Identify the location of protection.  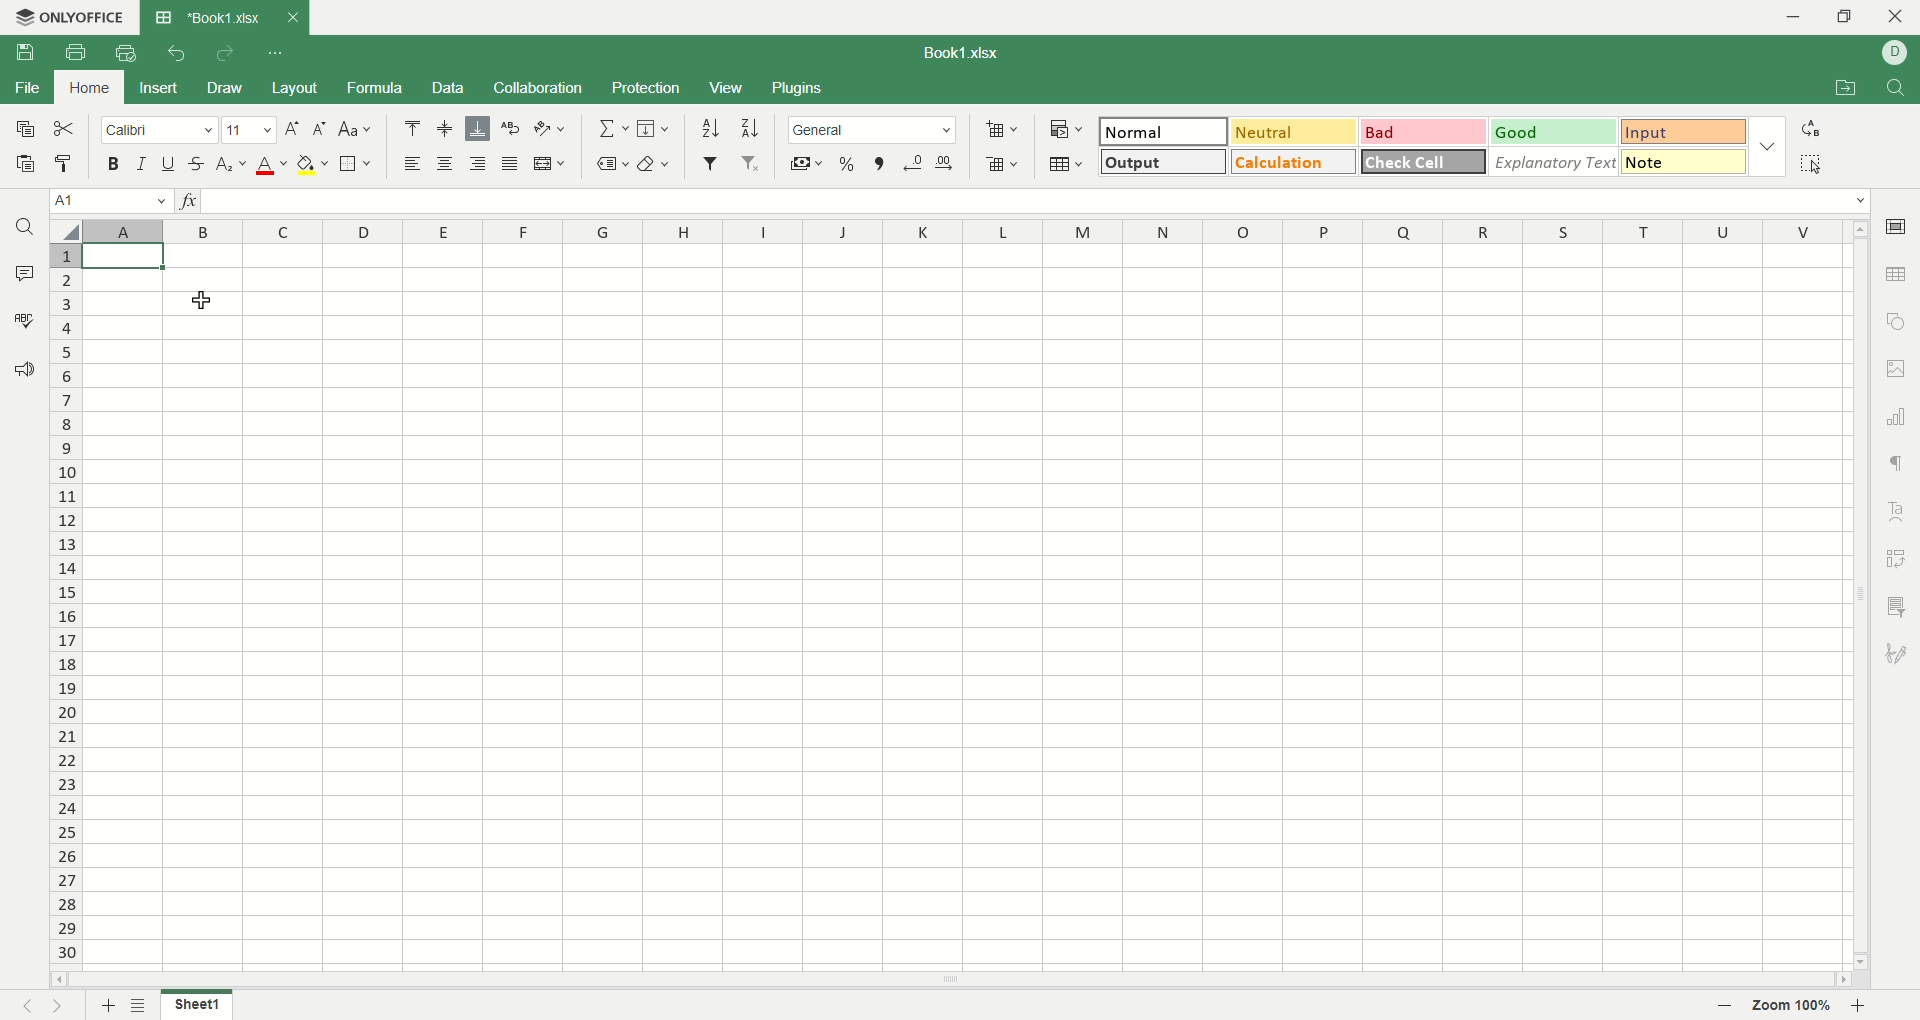
(650, 87).